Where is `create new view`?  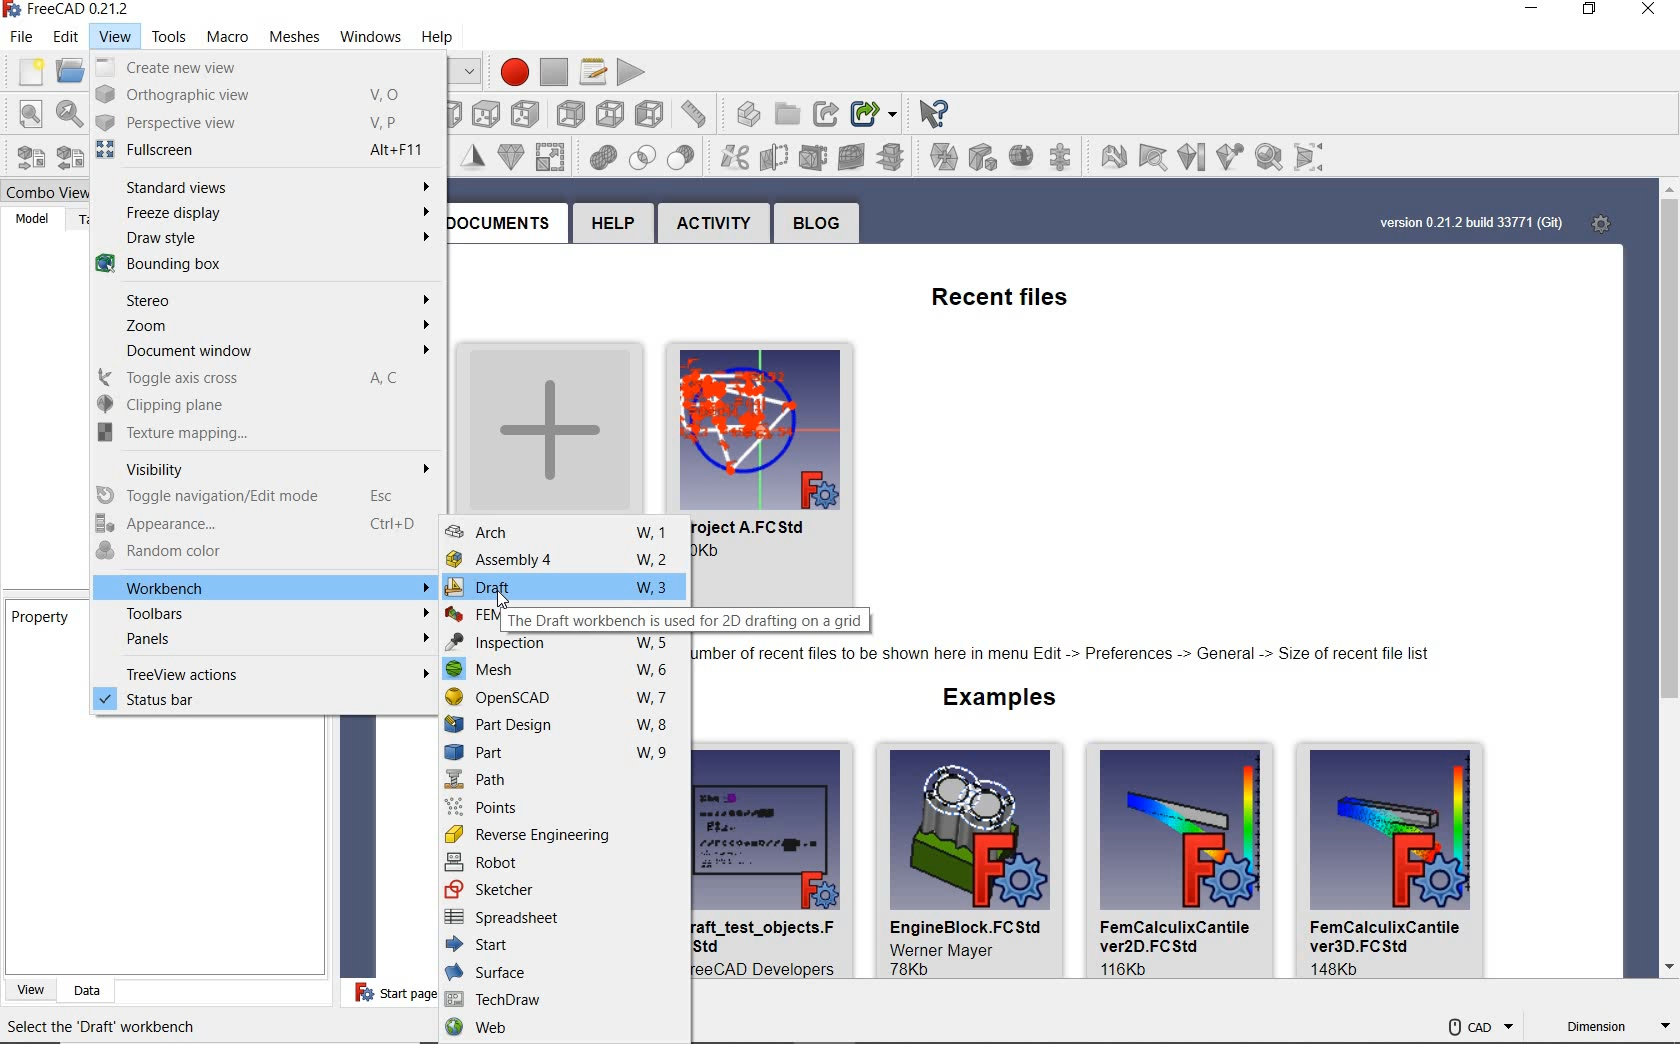 create new view is located at coordinates (256, 68).